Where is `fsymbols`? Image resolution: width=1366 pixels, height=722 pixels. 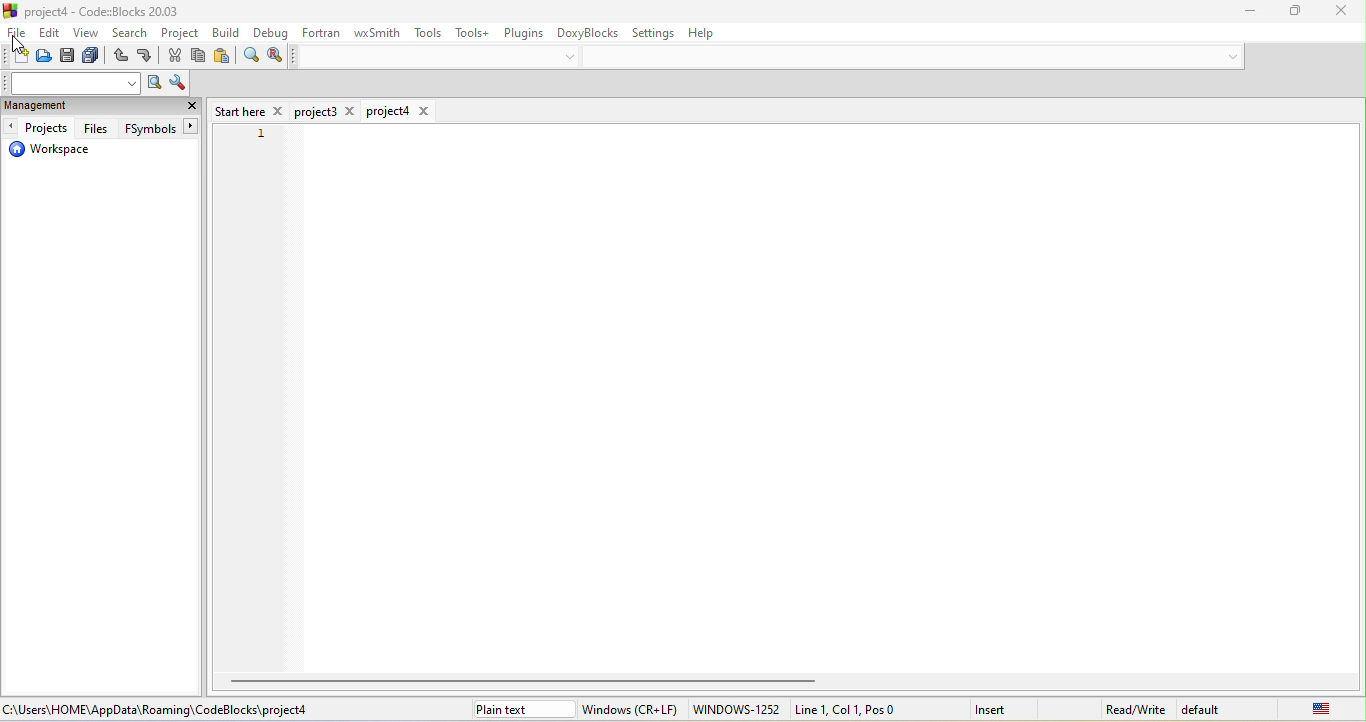 fsymbols is located at coordinates (158, 129).